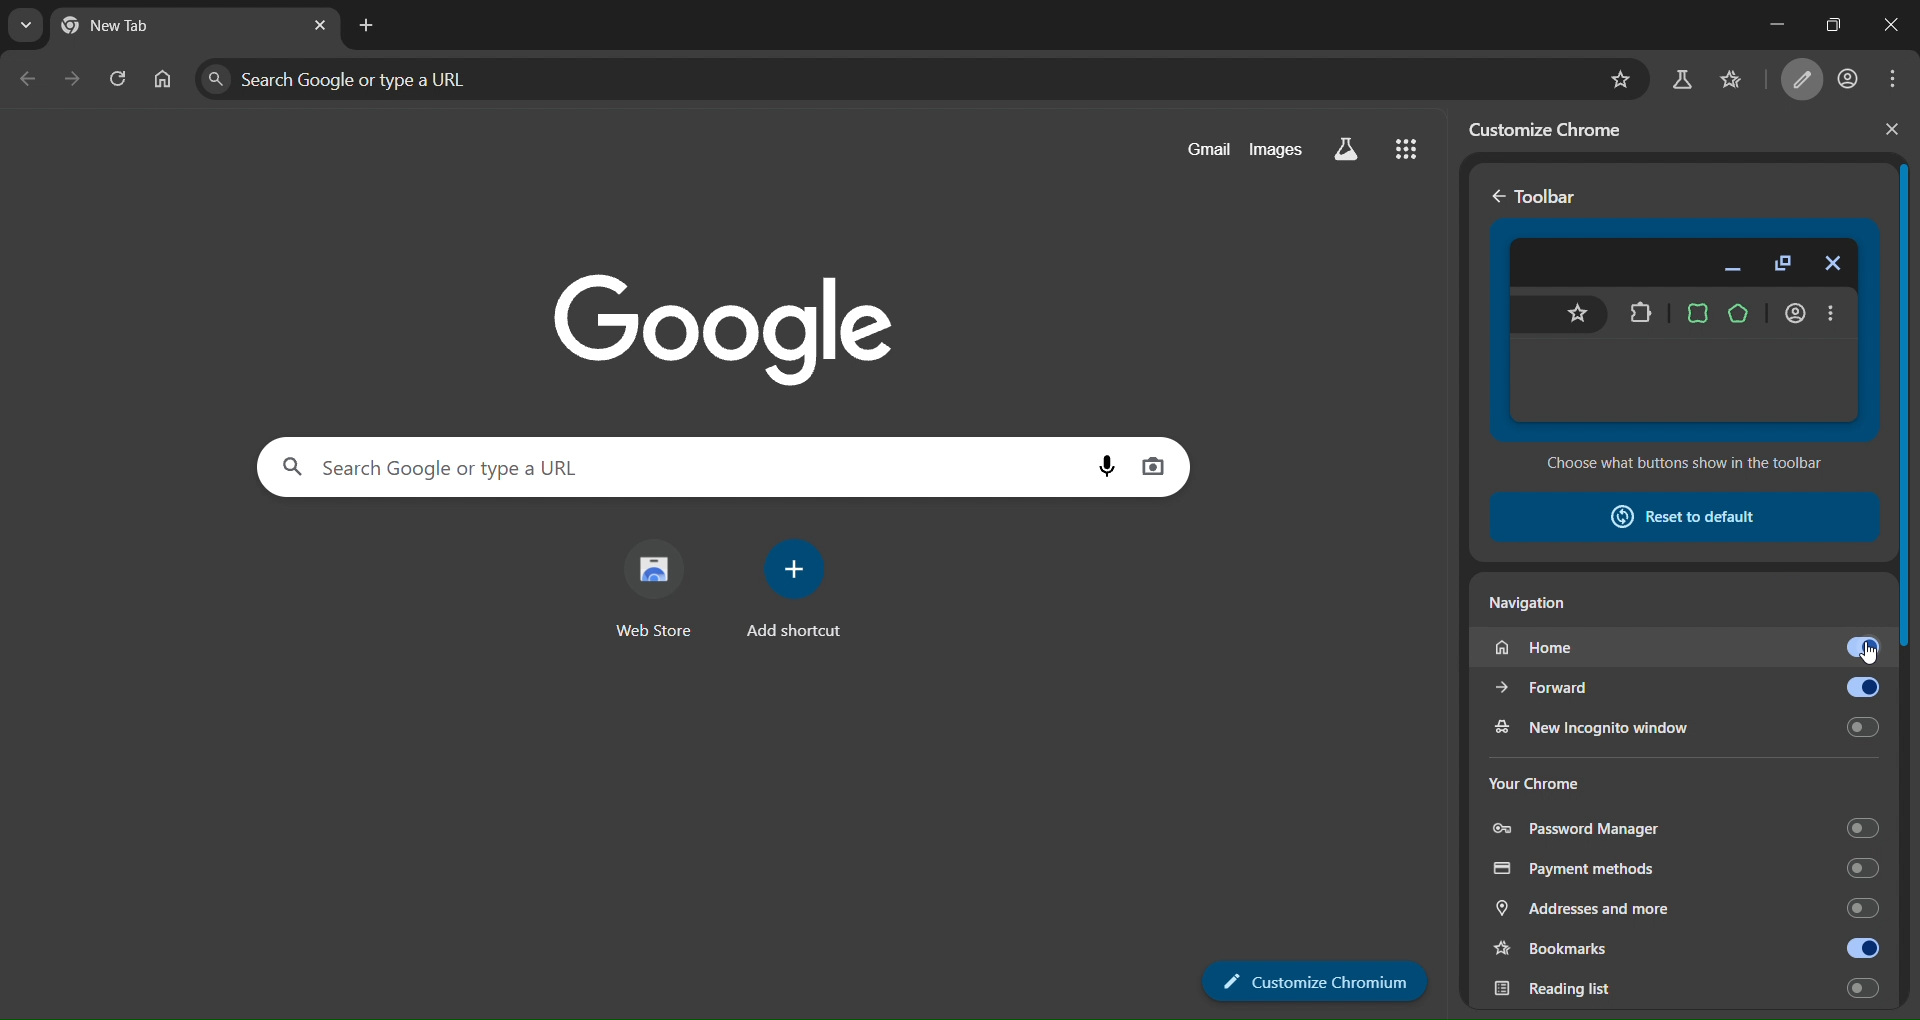 Image resolution: width=1920 pixels, height=1020 pixels. I want to click on Choose what buttons show in the toolbar, so click(1679, 463).